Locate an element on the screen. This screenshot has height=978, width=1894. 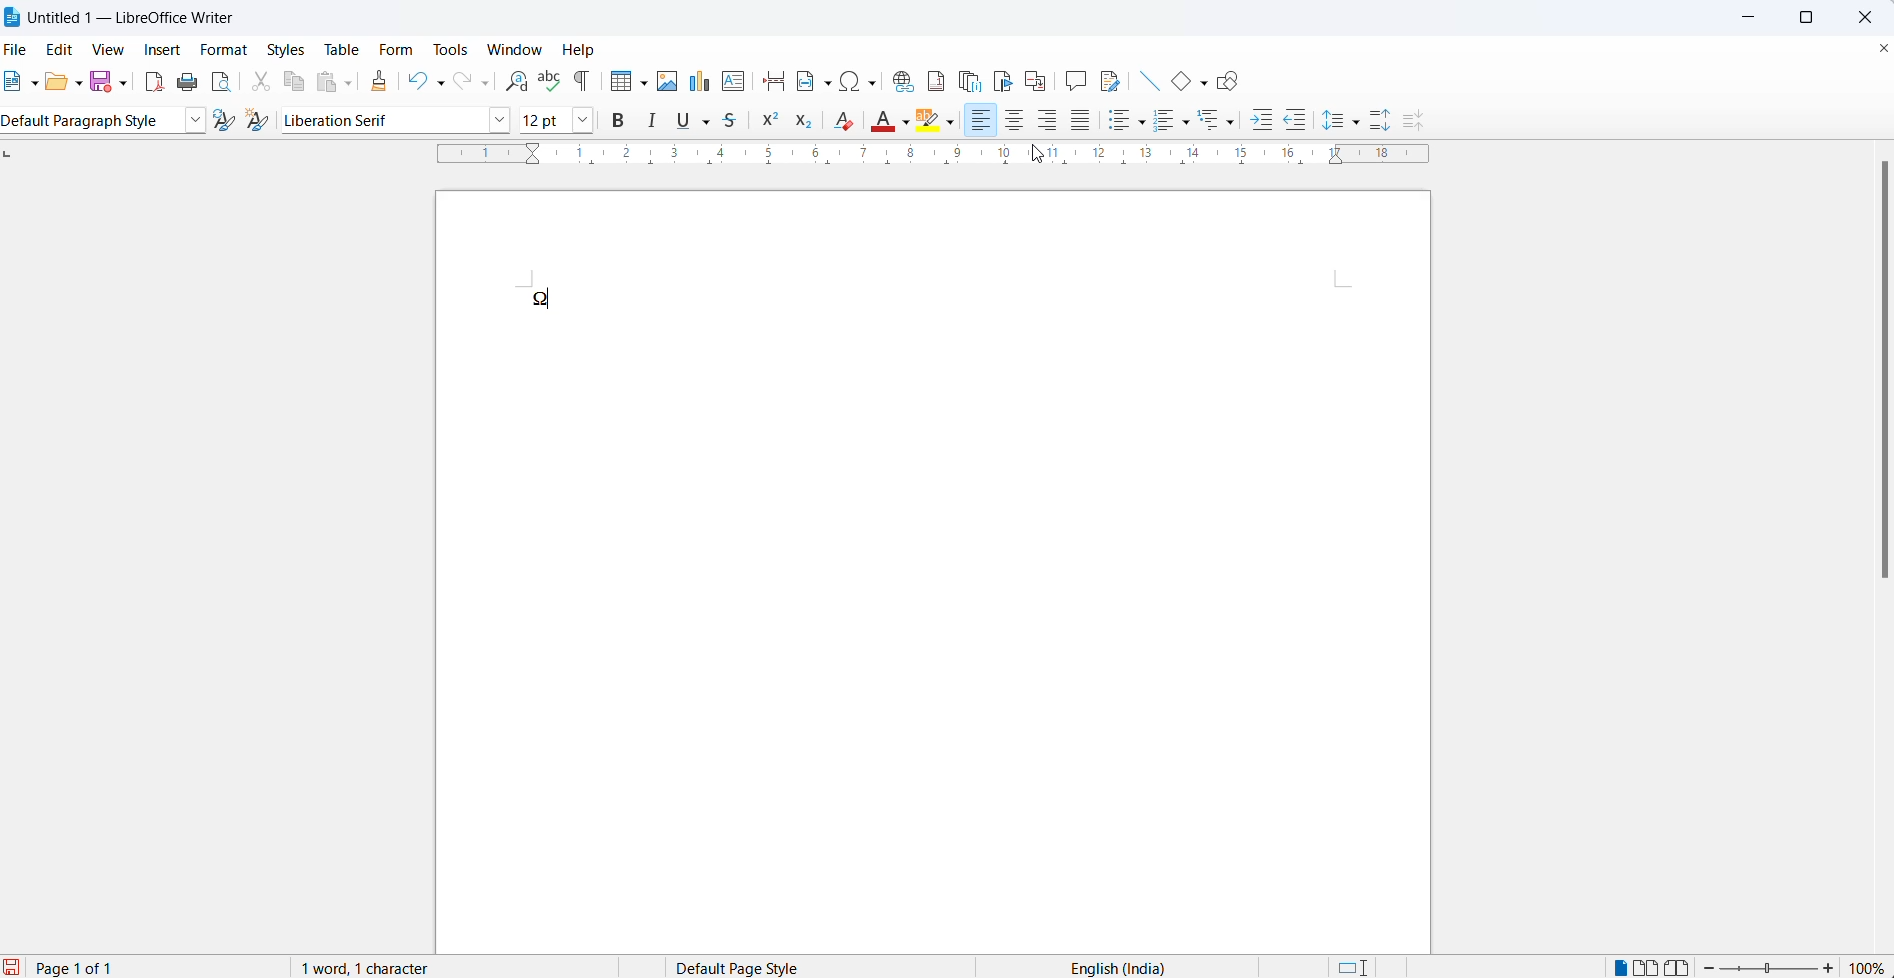
save options is located at coordinates (124, 81).